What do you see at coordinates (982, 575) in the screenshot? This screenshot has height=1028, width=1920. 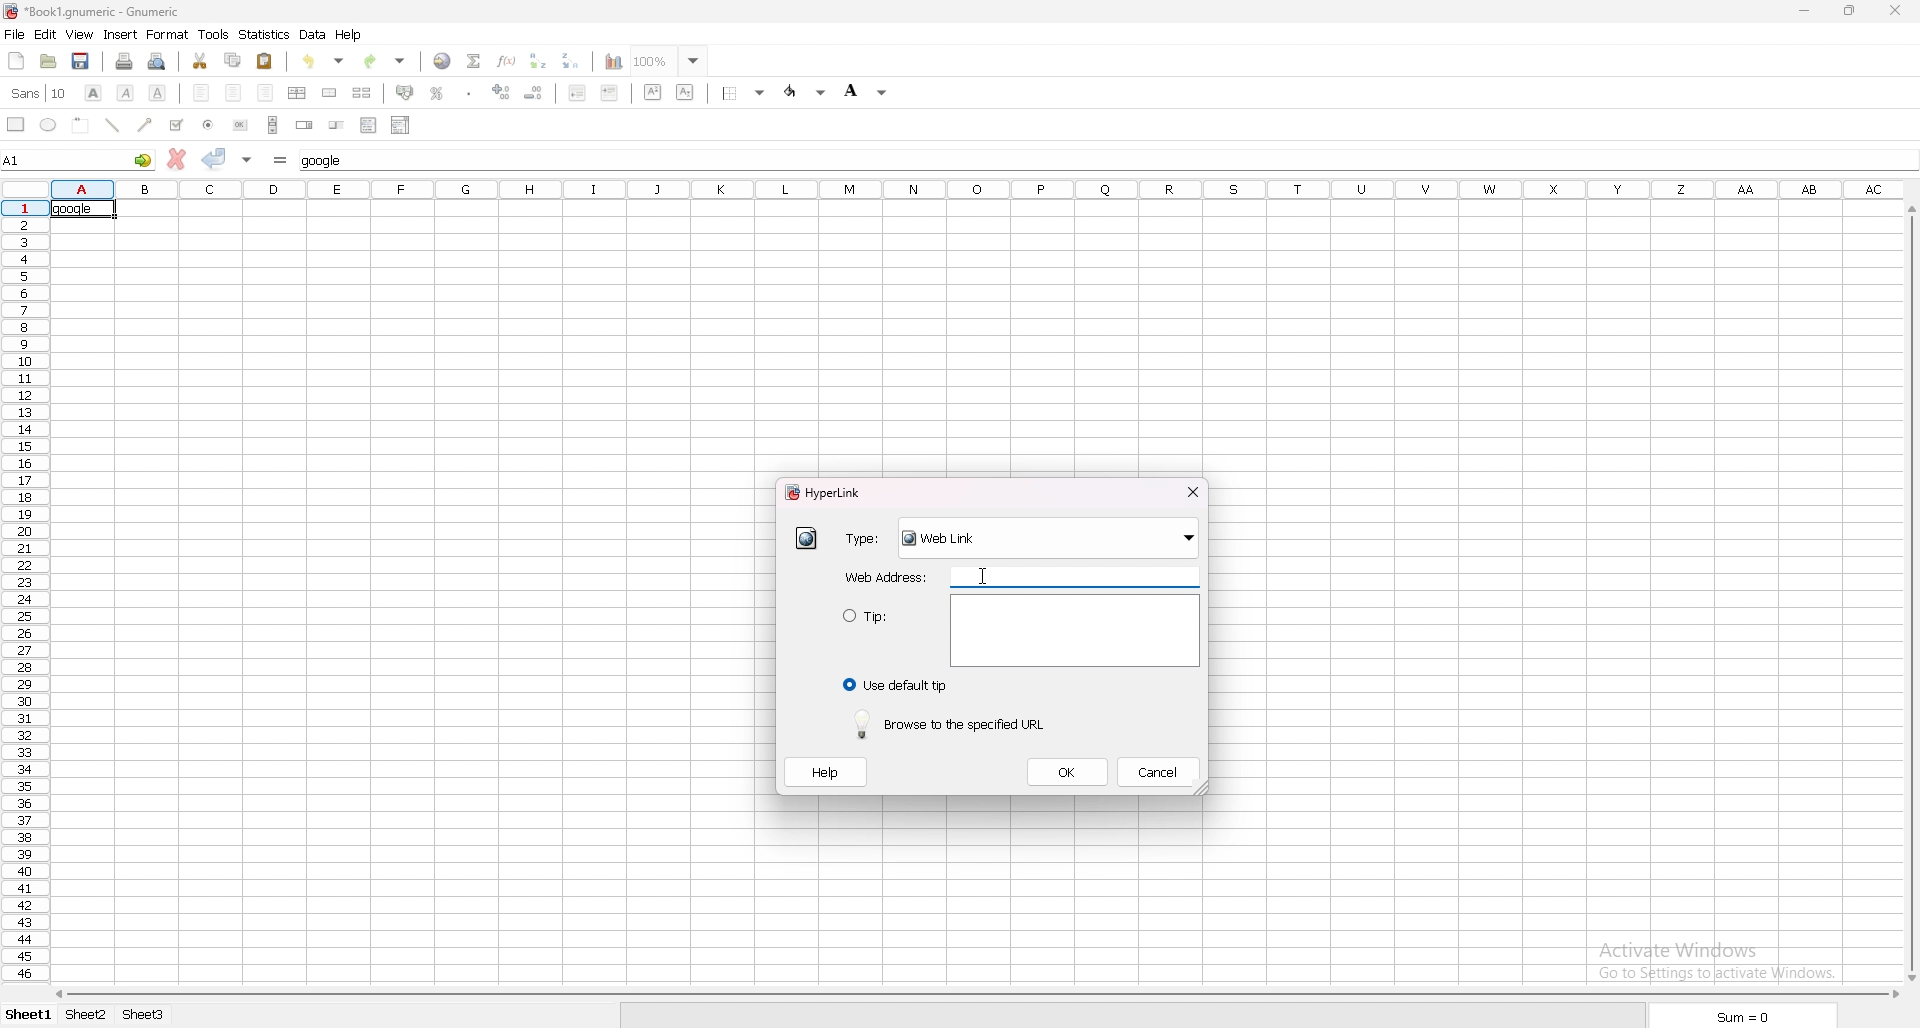 I see `cursor` at bounding box center [982, 575].